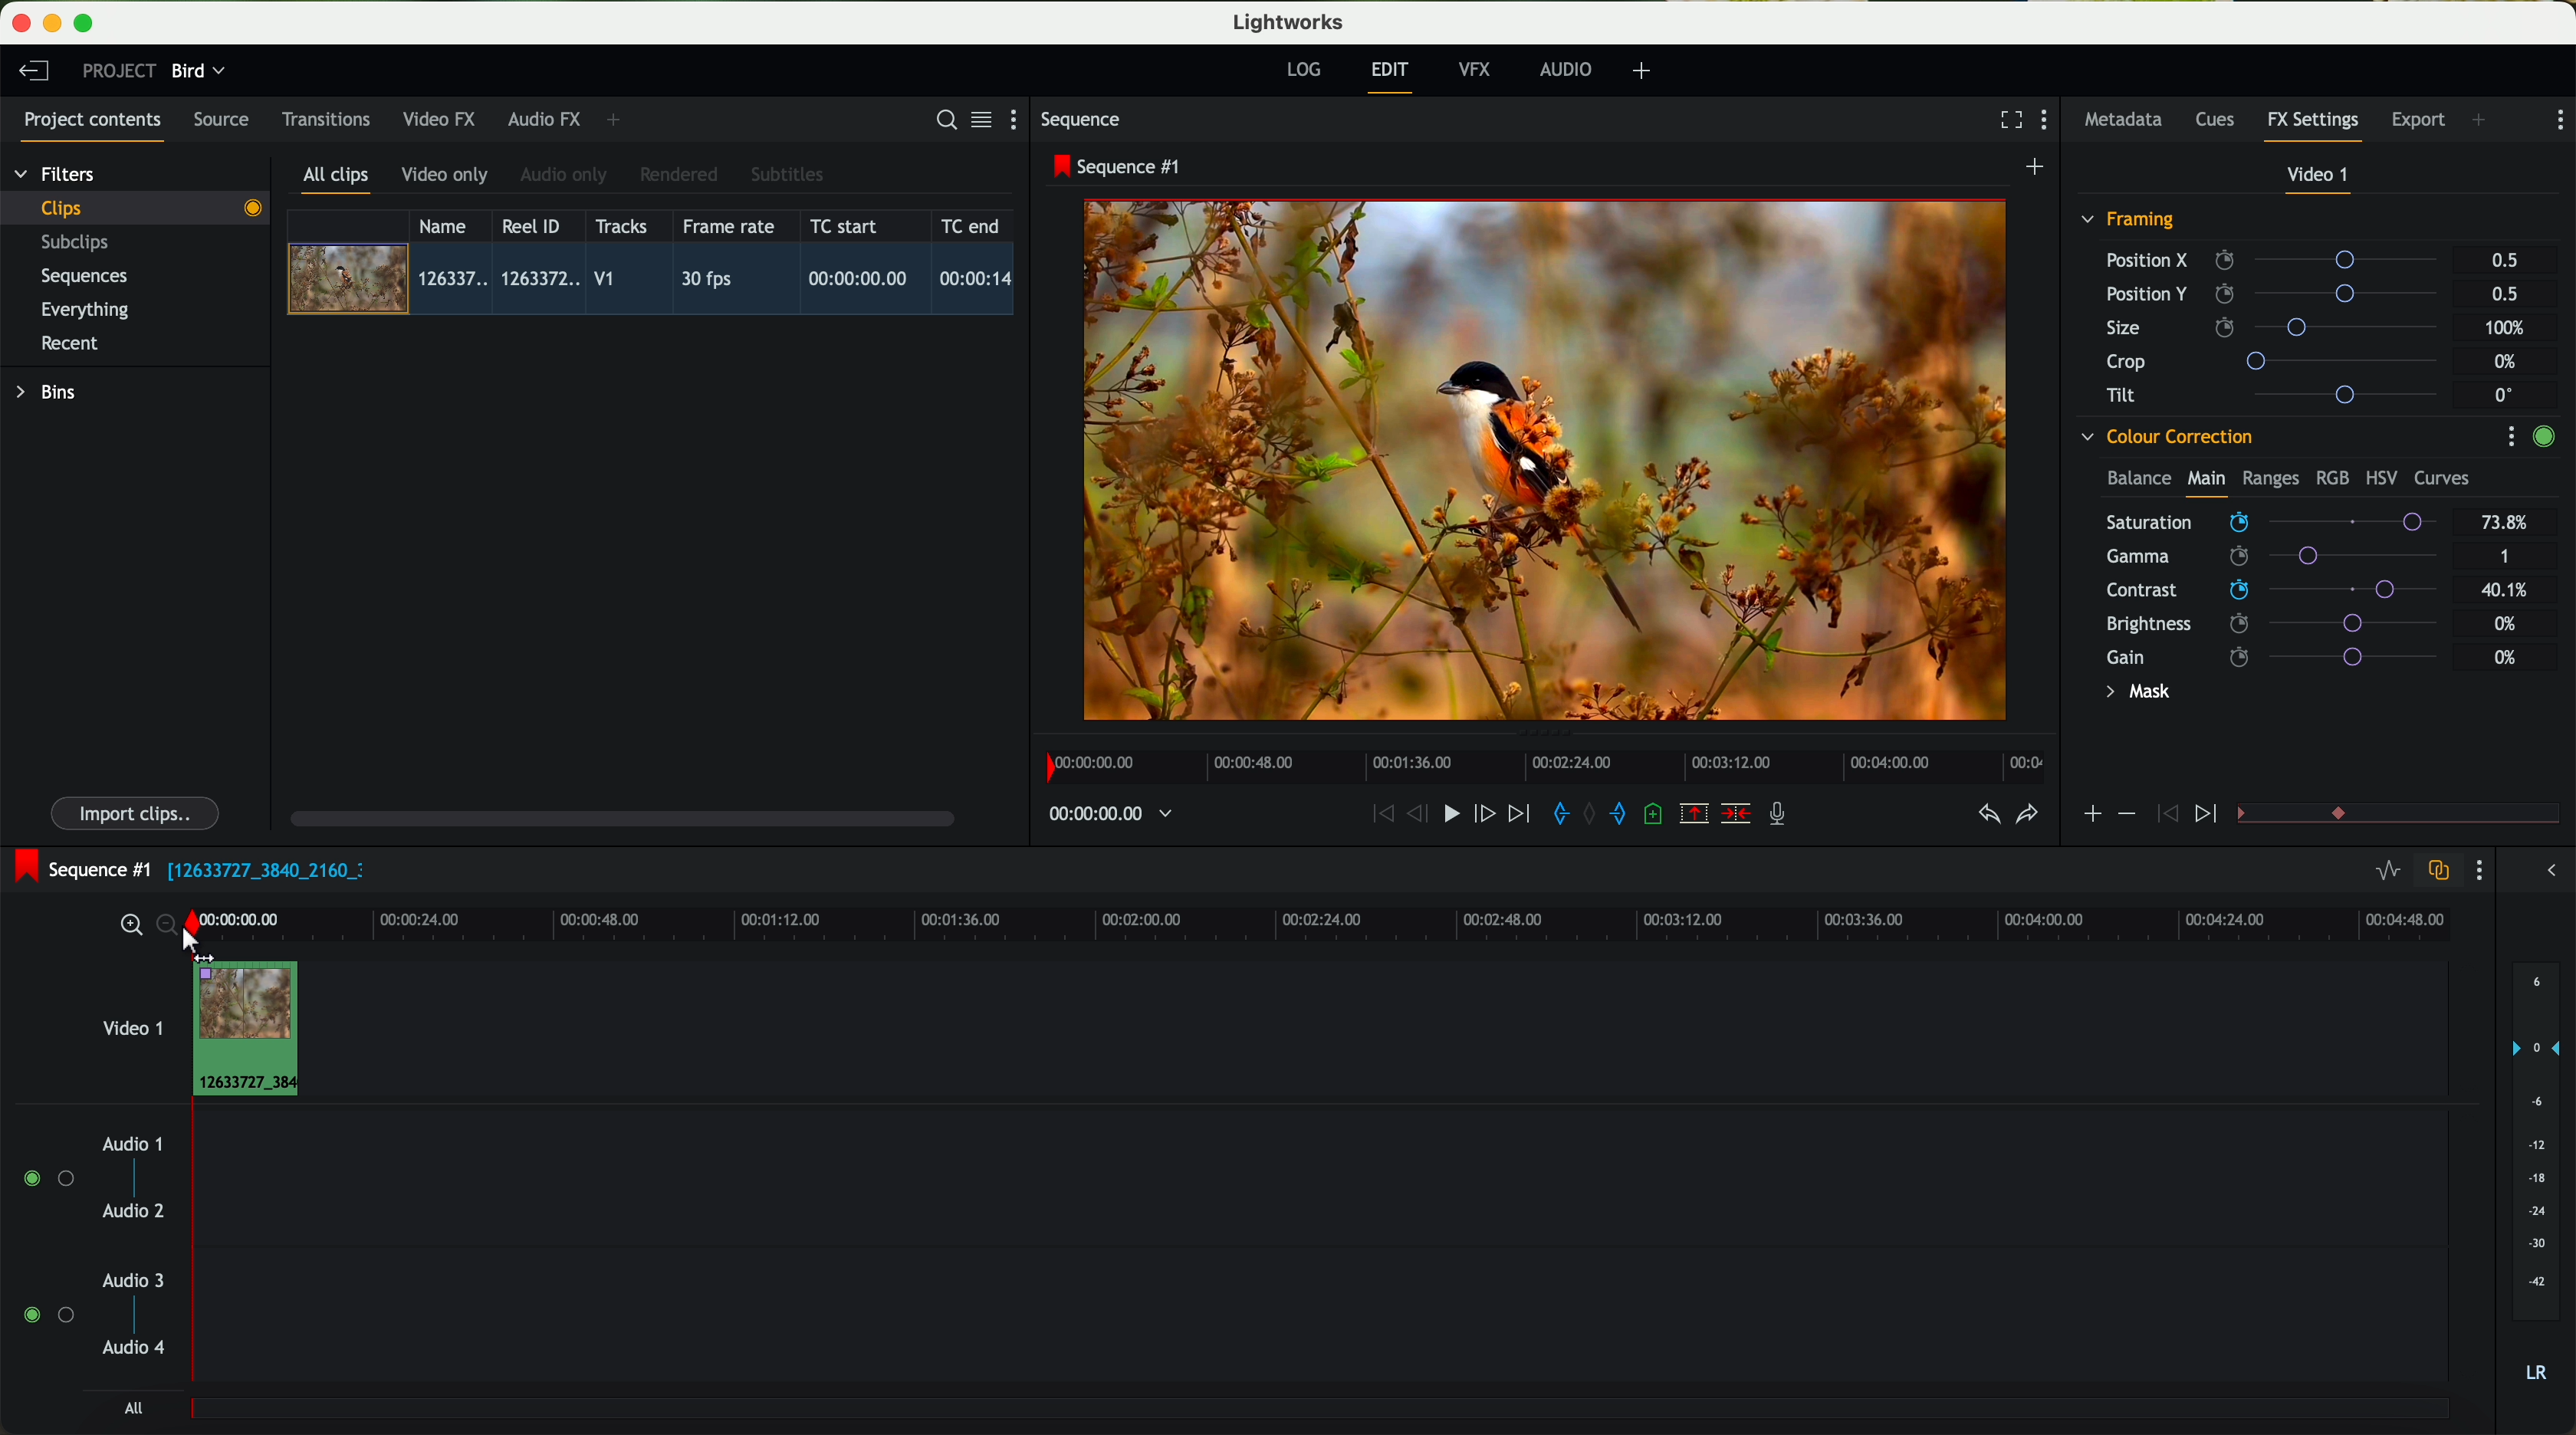 This screenshot has width=2576, height=1435. What do you see at coordinates (2270, 477) in the screenshot?
I see `ranges` at bounding box center [2270, 477].